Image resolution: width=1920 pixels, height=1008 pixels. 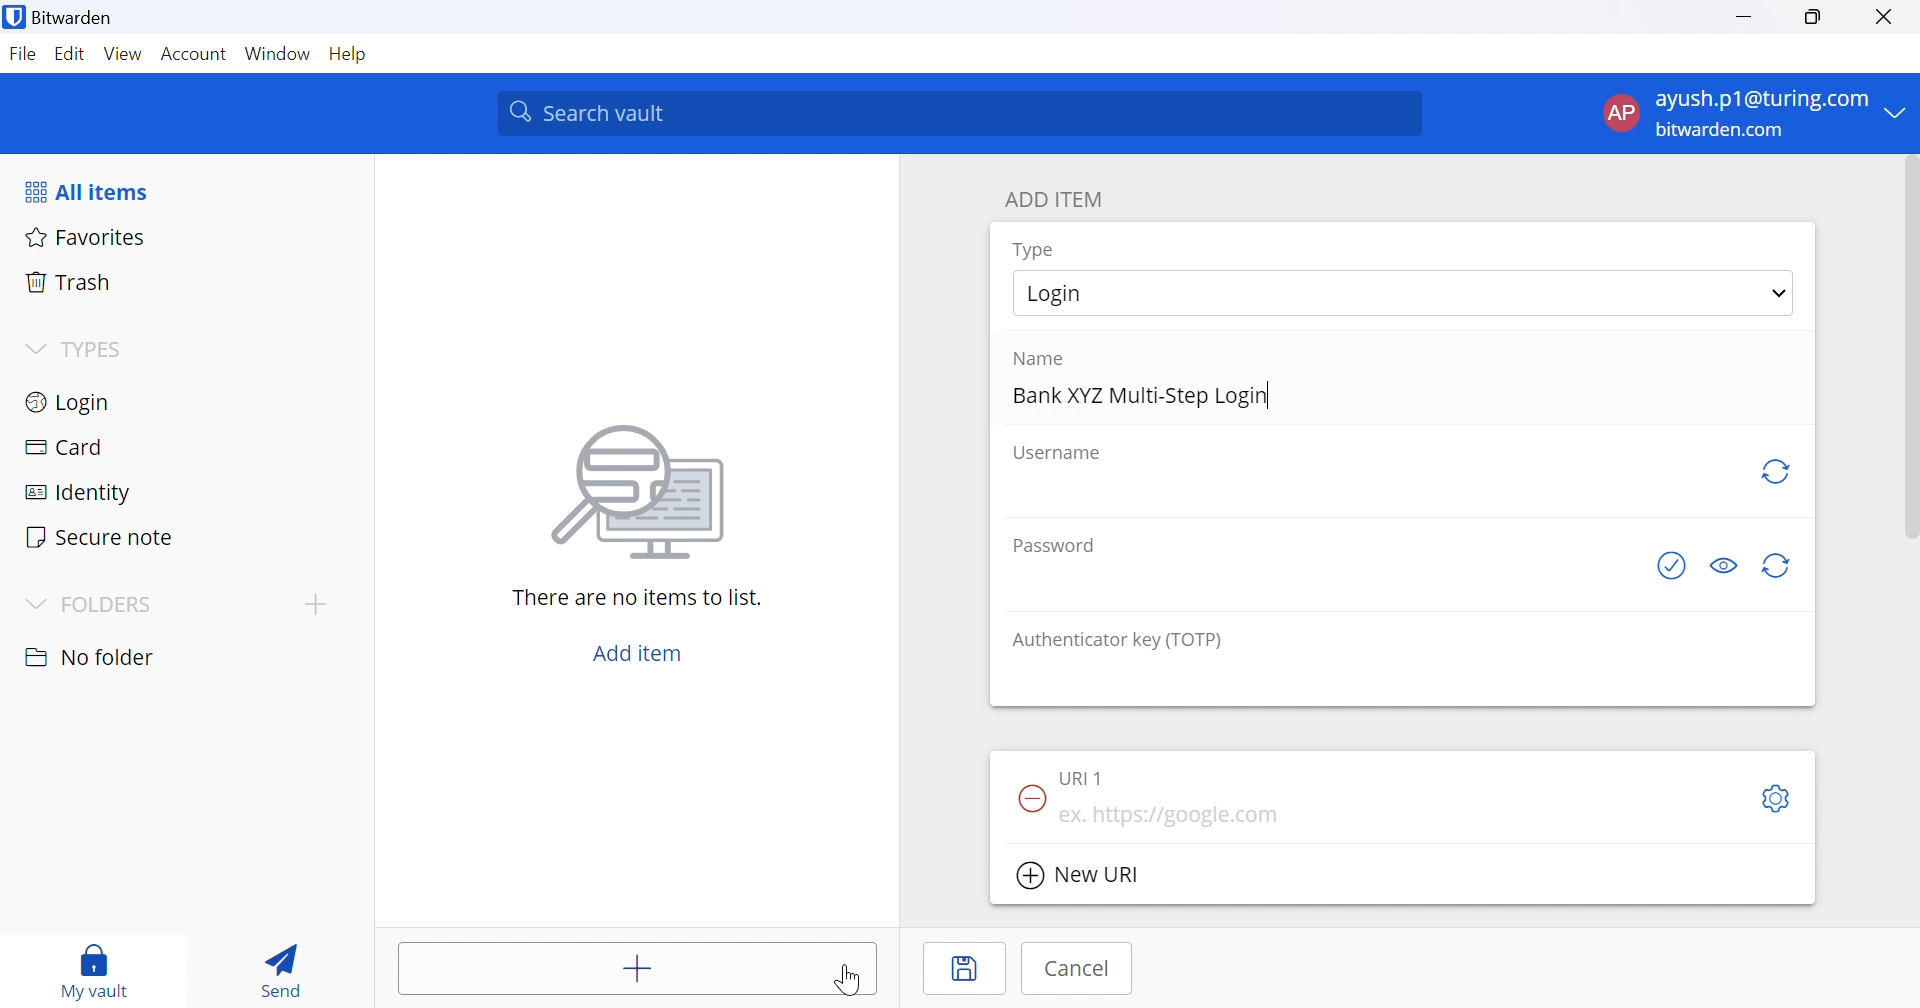 I want to click on Cursor, so click(x=848, y=981).